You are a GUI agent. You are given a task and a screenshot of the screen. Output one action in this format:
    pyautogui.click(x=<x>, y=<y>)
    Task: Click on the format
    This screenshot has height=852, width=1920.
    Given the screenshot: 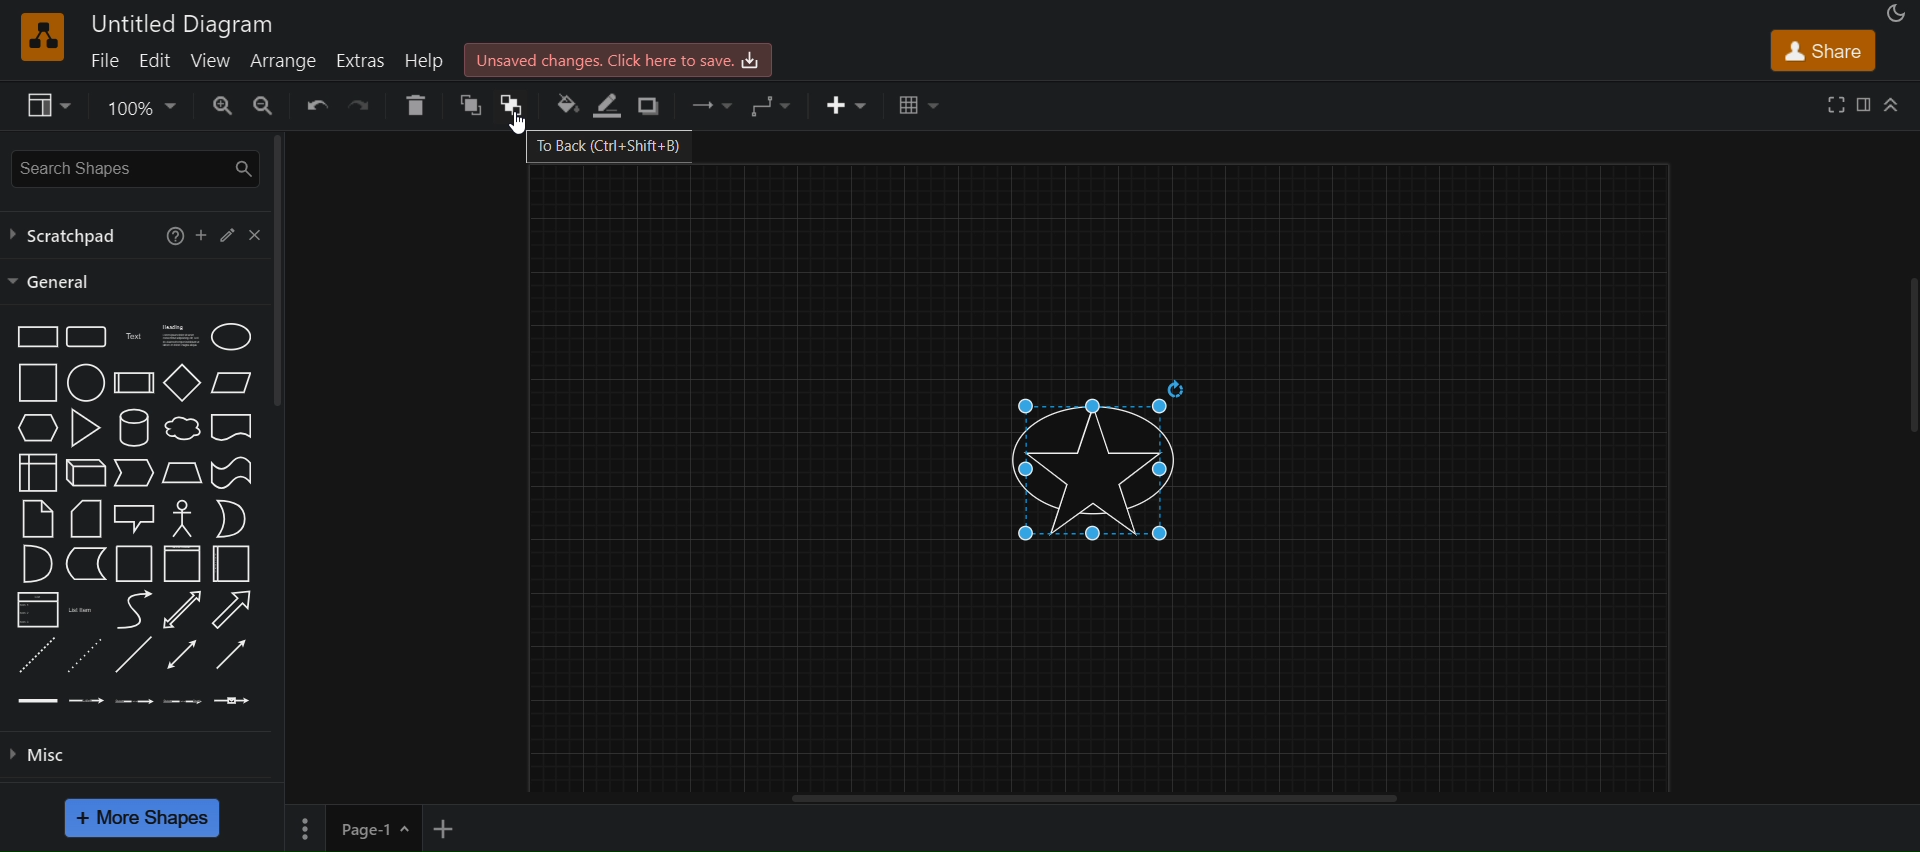 What is the action you would take?
    pyautogui.click(x=1867, y=106)
    